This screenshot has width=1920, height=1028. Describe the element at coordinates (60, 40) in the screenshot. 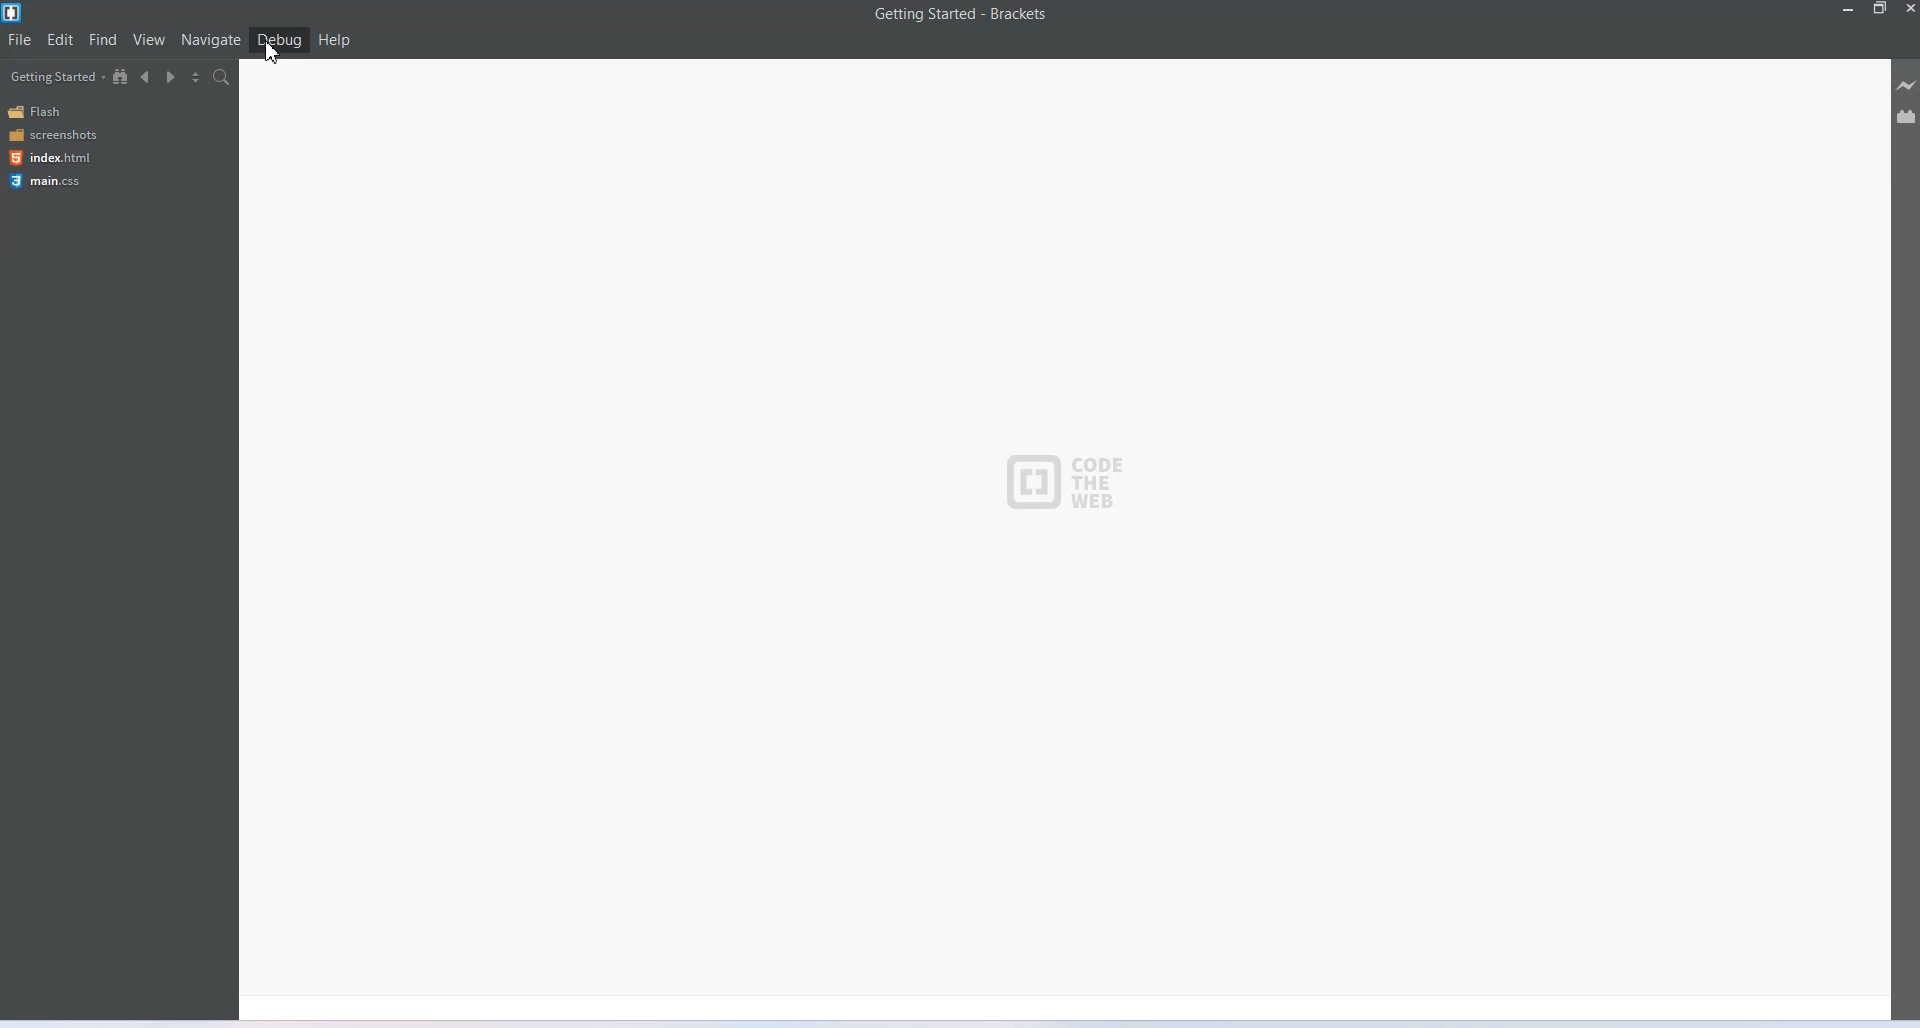

I see `Edit` at that location.